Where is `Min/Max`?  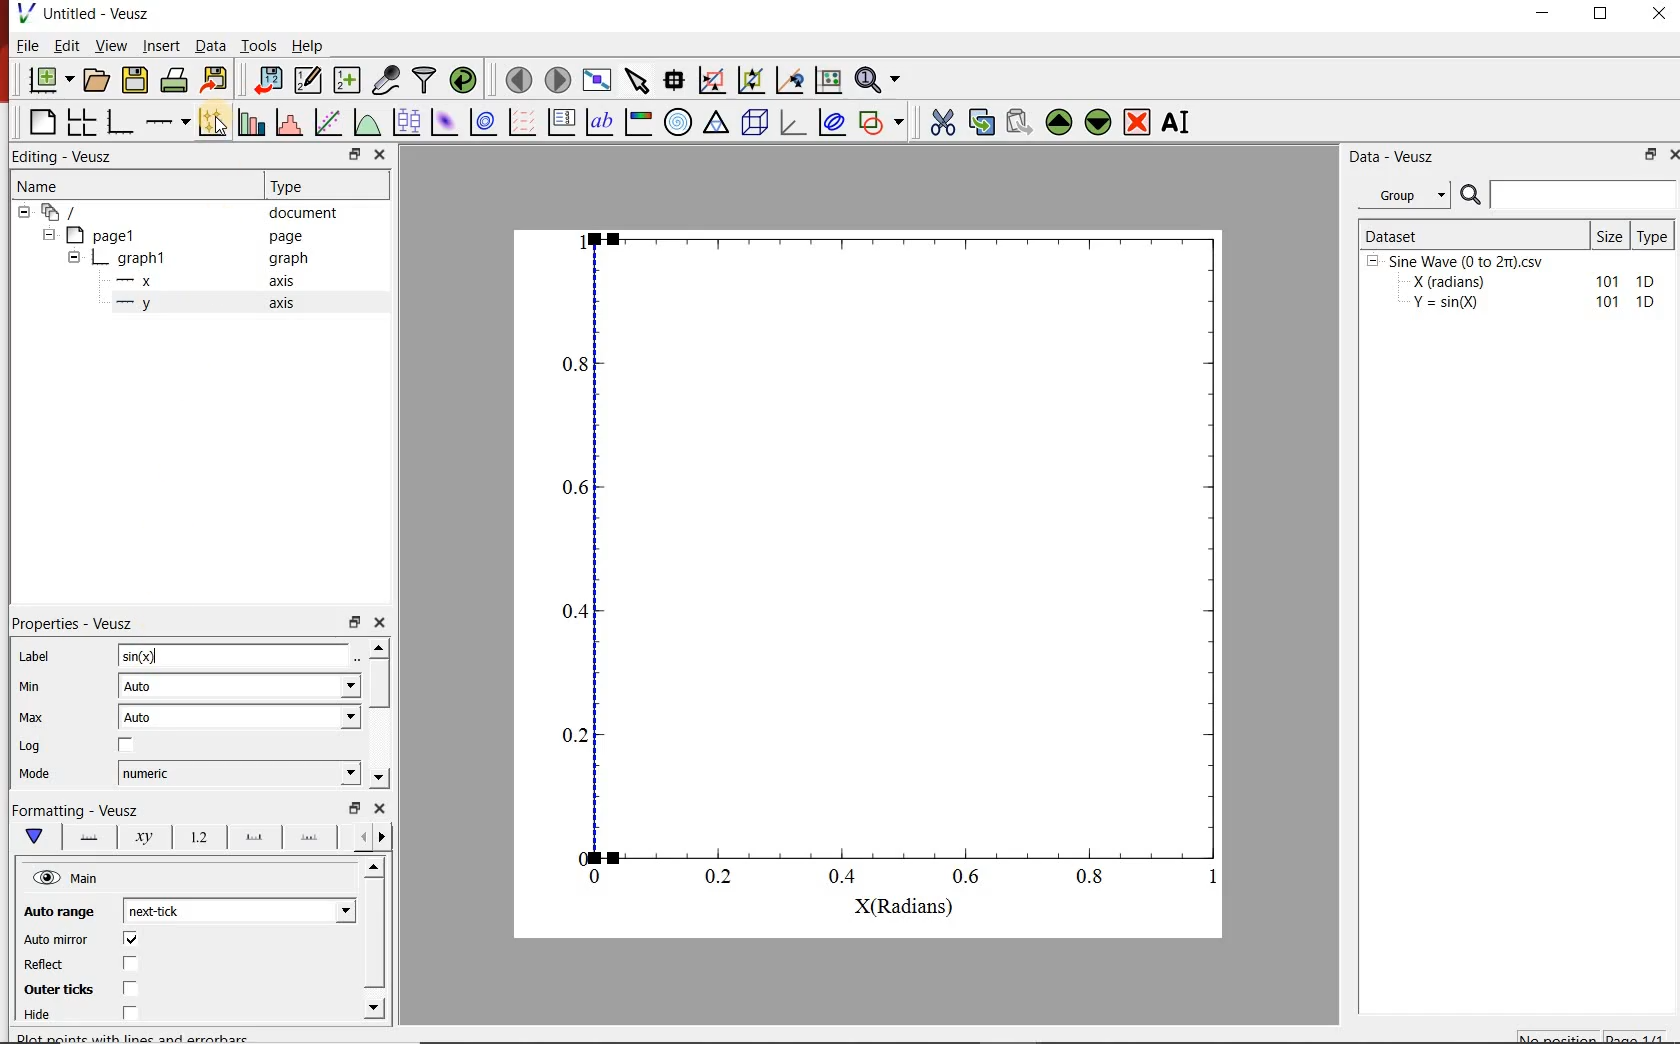 Min/Max is located at coordinates (1647, 156).